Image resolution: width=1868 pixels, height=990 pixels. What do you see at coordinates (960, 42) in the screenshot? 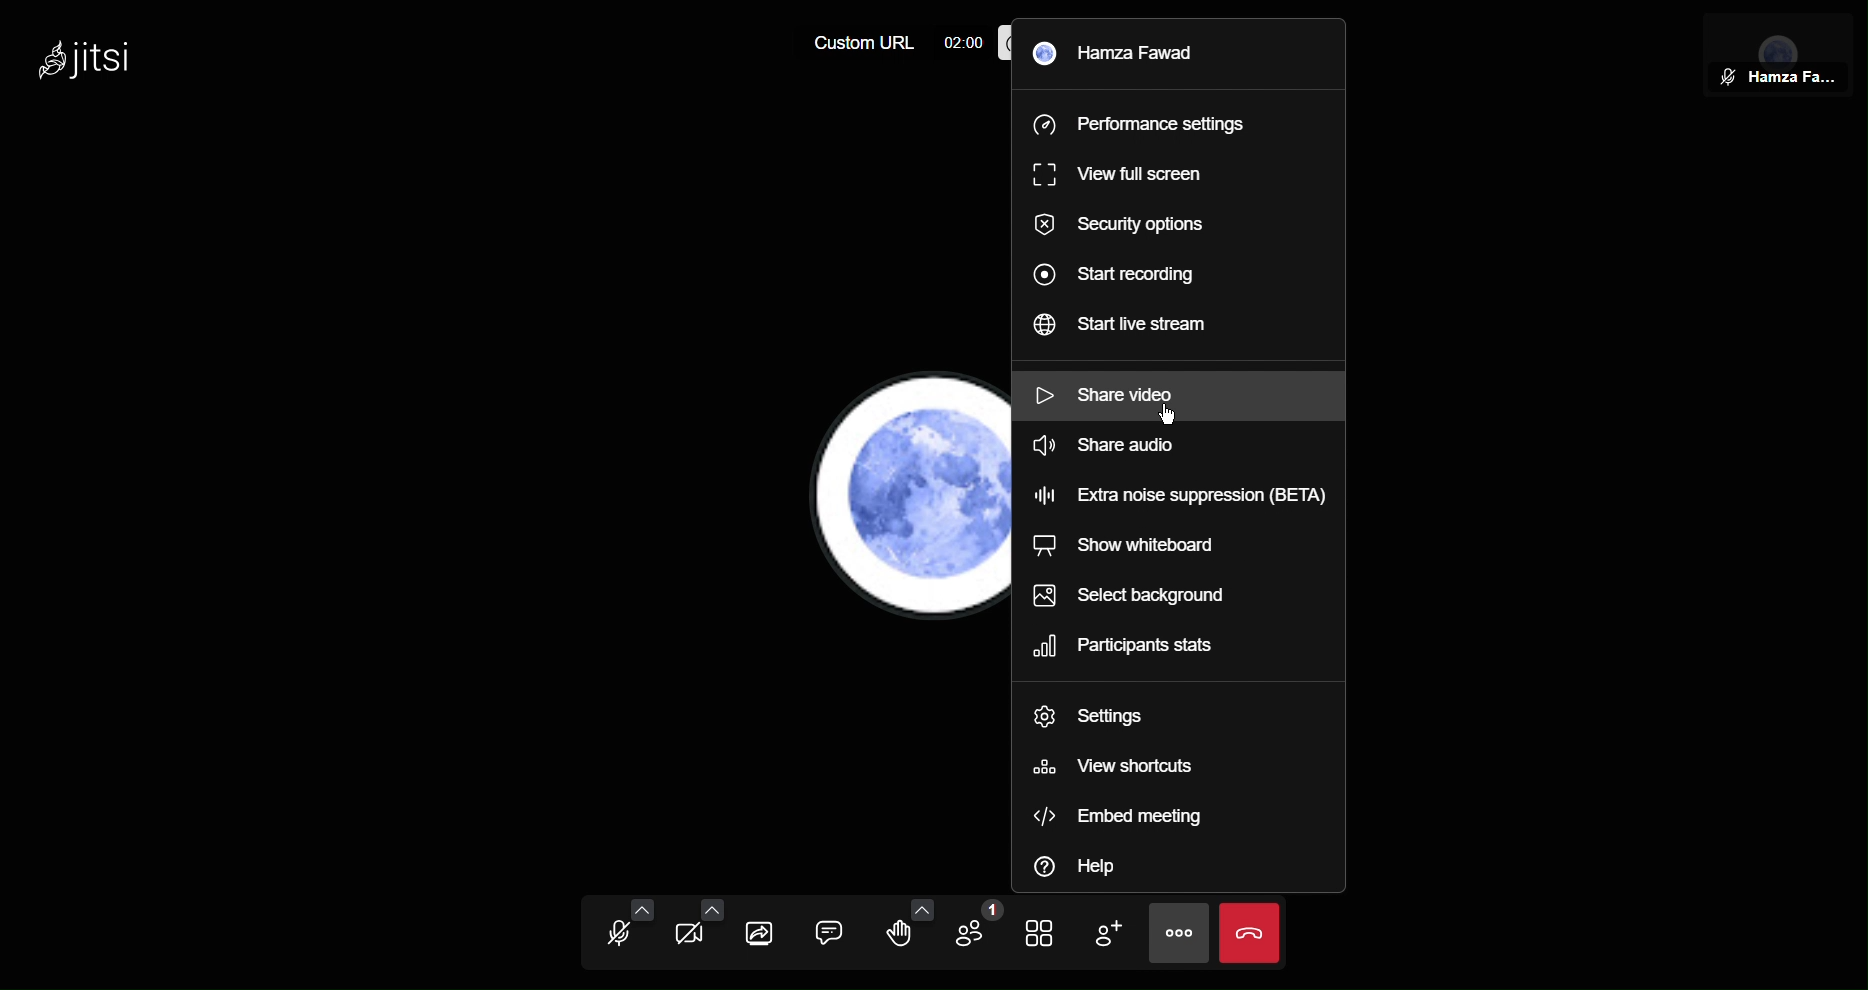
I see `TImer` at bounding box center [960, 42].